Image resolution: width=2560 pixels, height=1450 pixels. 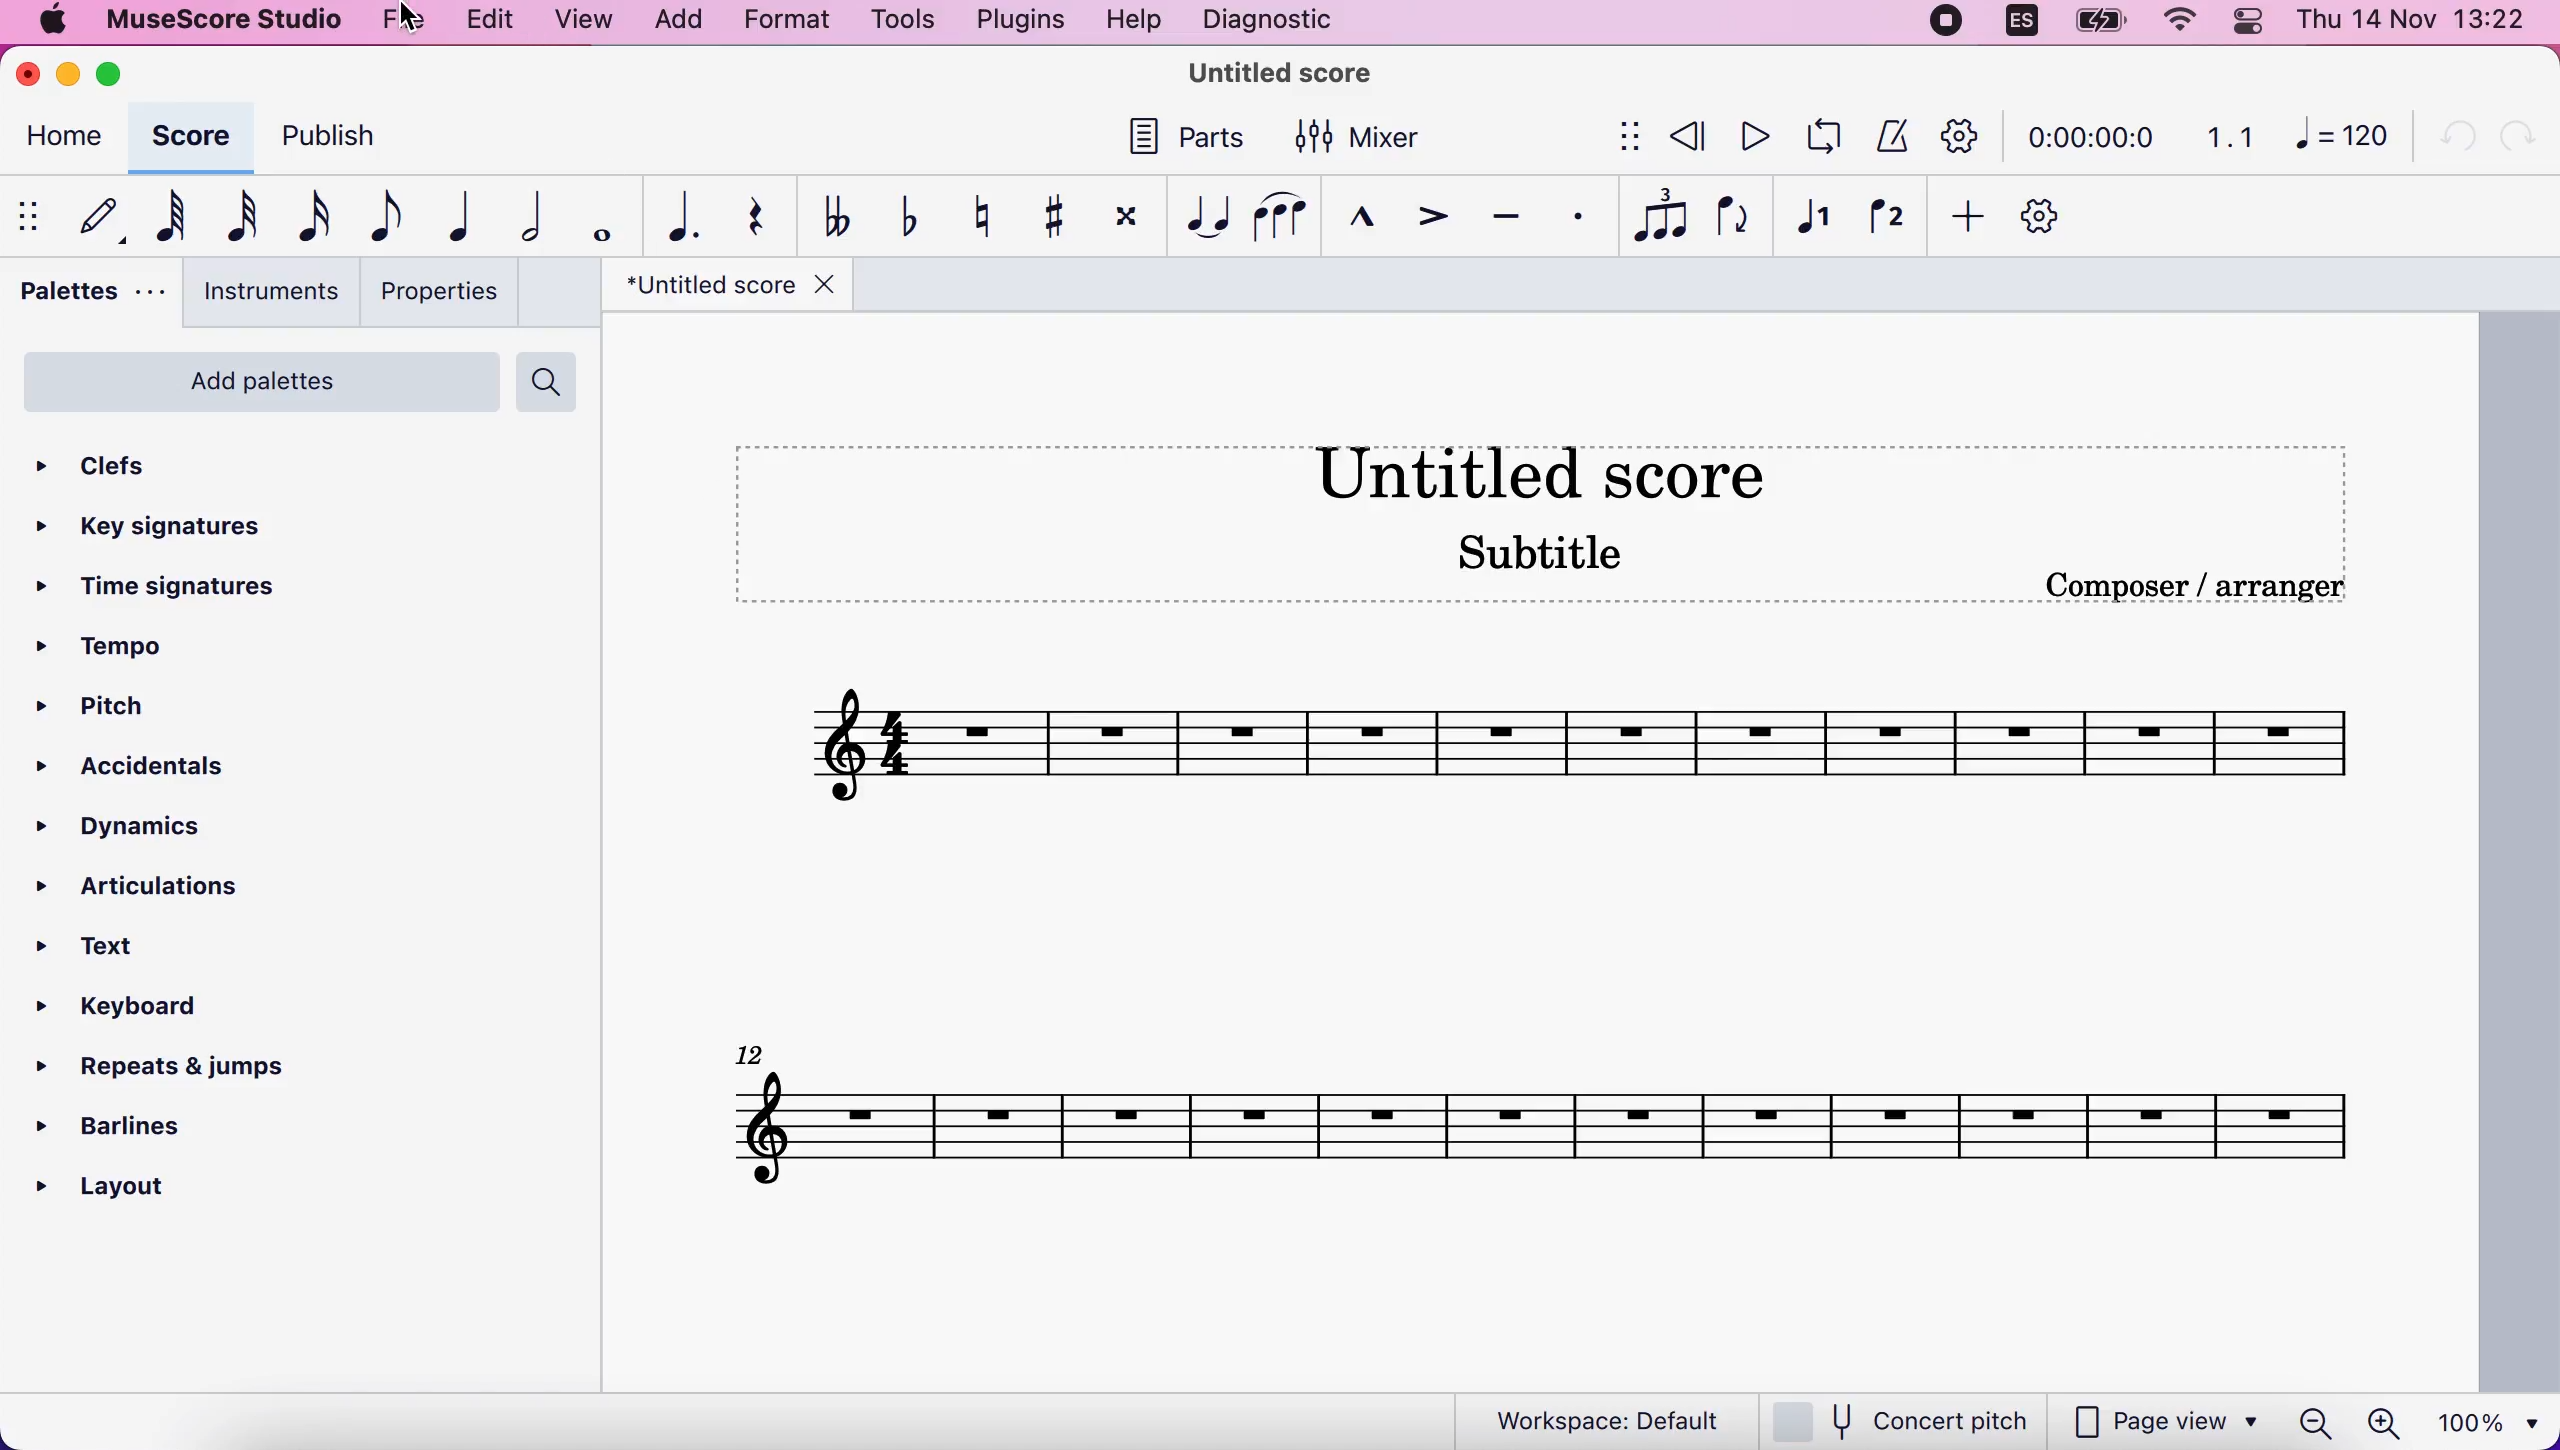 What do you see at coordinates (753, 1053) in the screenshot?
I see `` at bounding box center [753, 1053].